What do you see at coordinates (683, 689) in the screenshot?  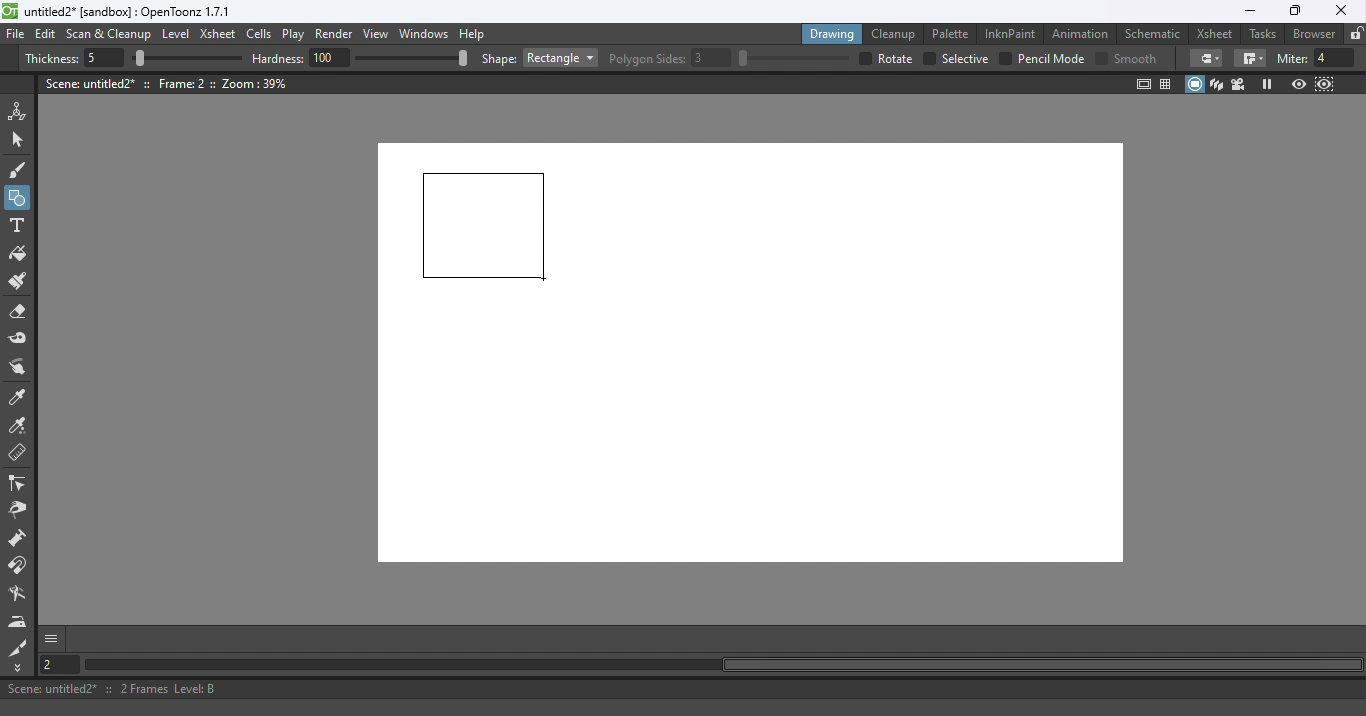 I see `Status bar` at bounding box center [683, 689].